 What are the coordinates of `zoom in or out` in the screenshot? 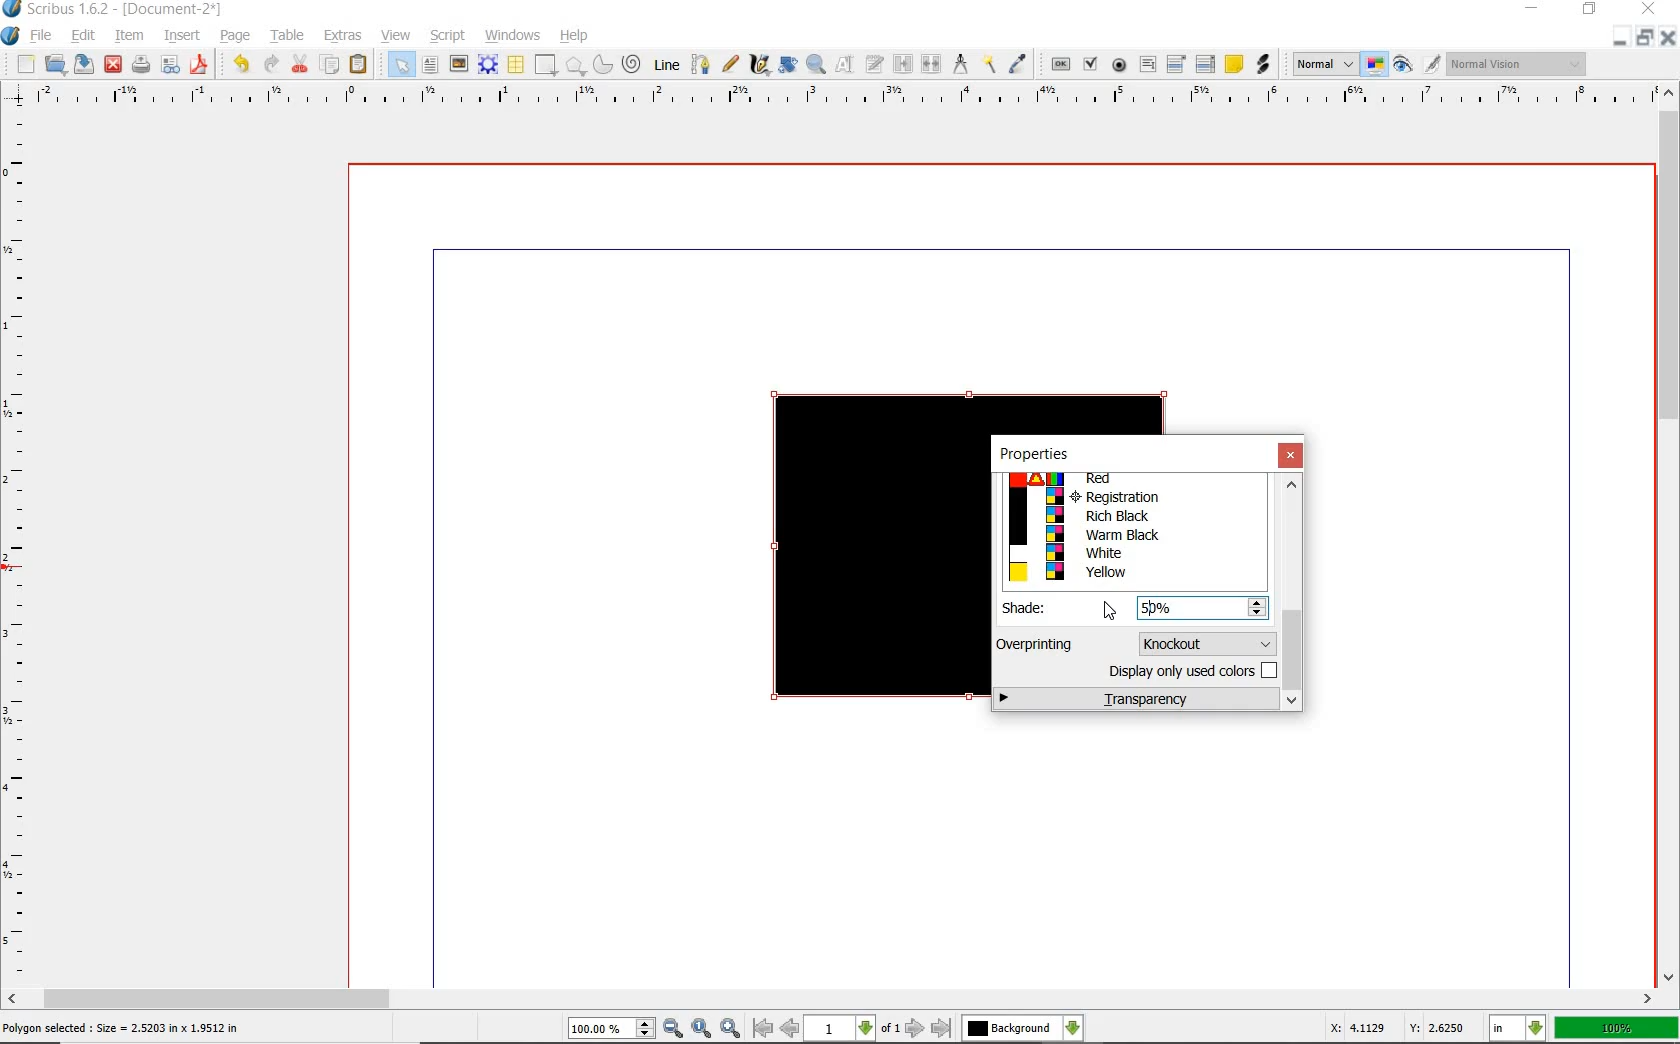 It's located at (816, 64).